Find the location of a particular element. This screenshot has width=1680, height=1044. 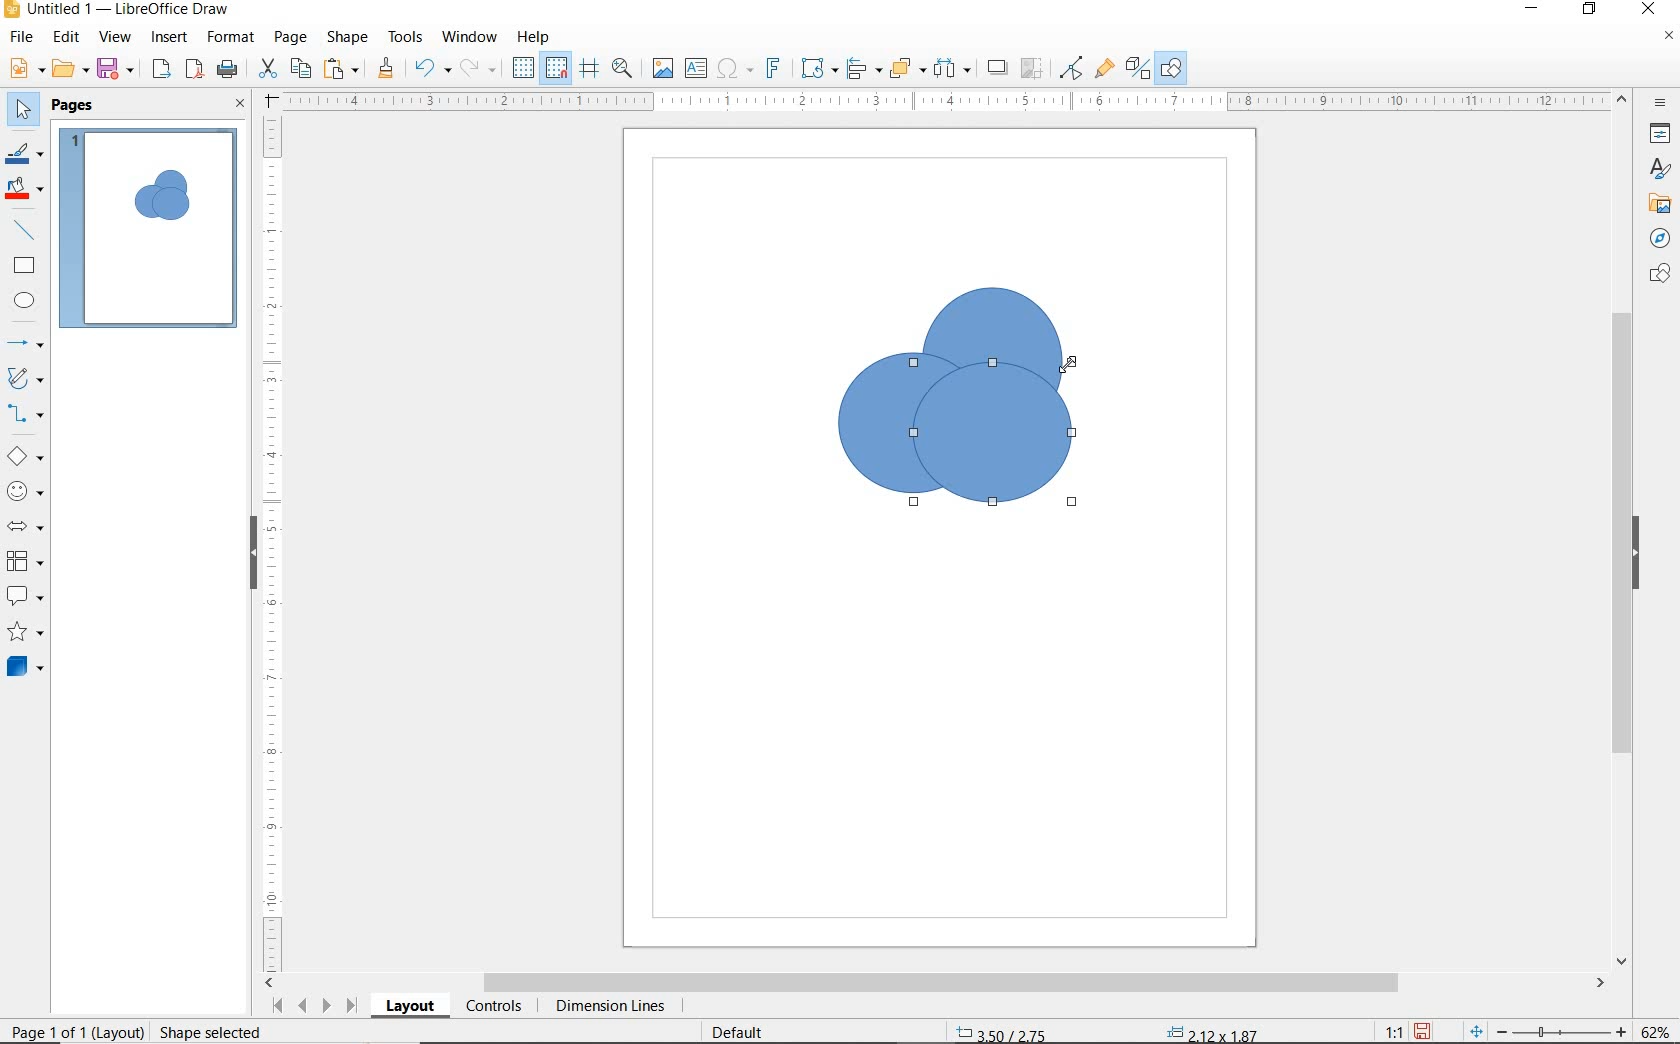

ELLIPSE TOOL is located at coordinates (926, 443).